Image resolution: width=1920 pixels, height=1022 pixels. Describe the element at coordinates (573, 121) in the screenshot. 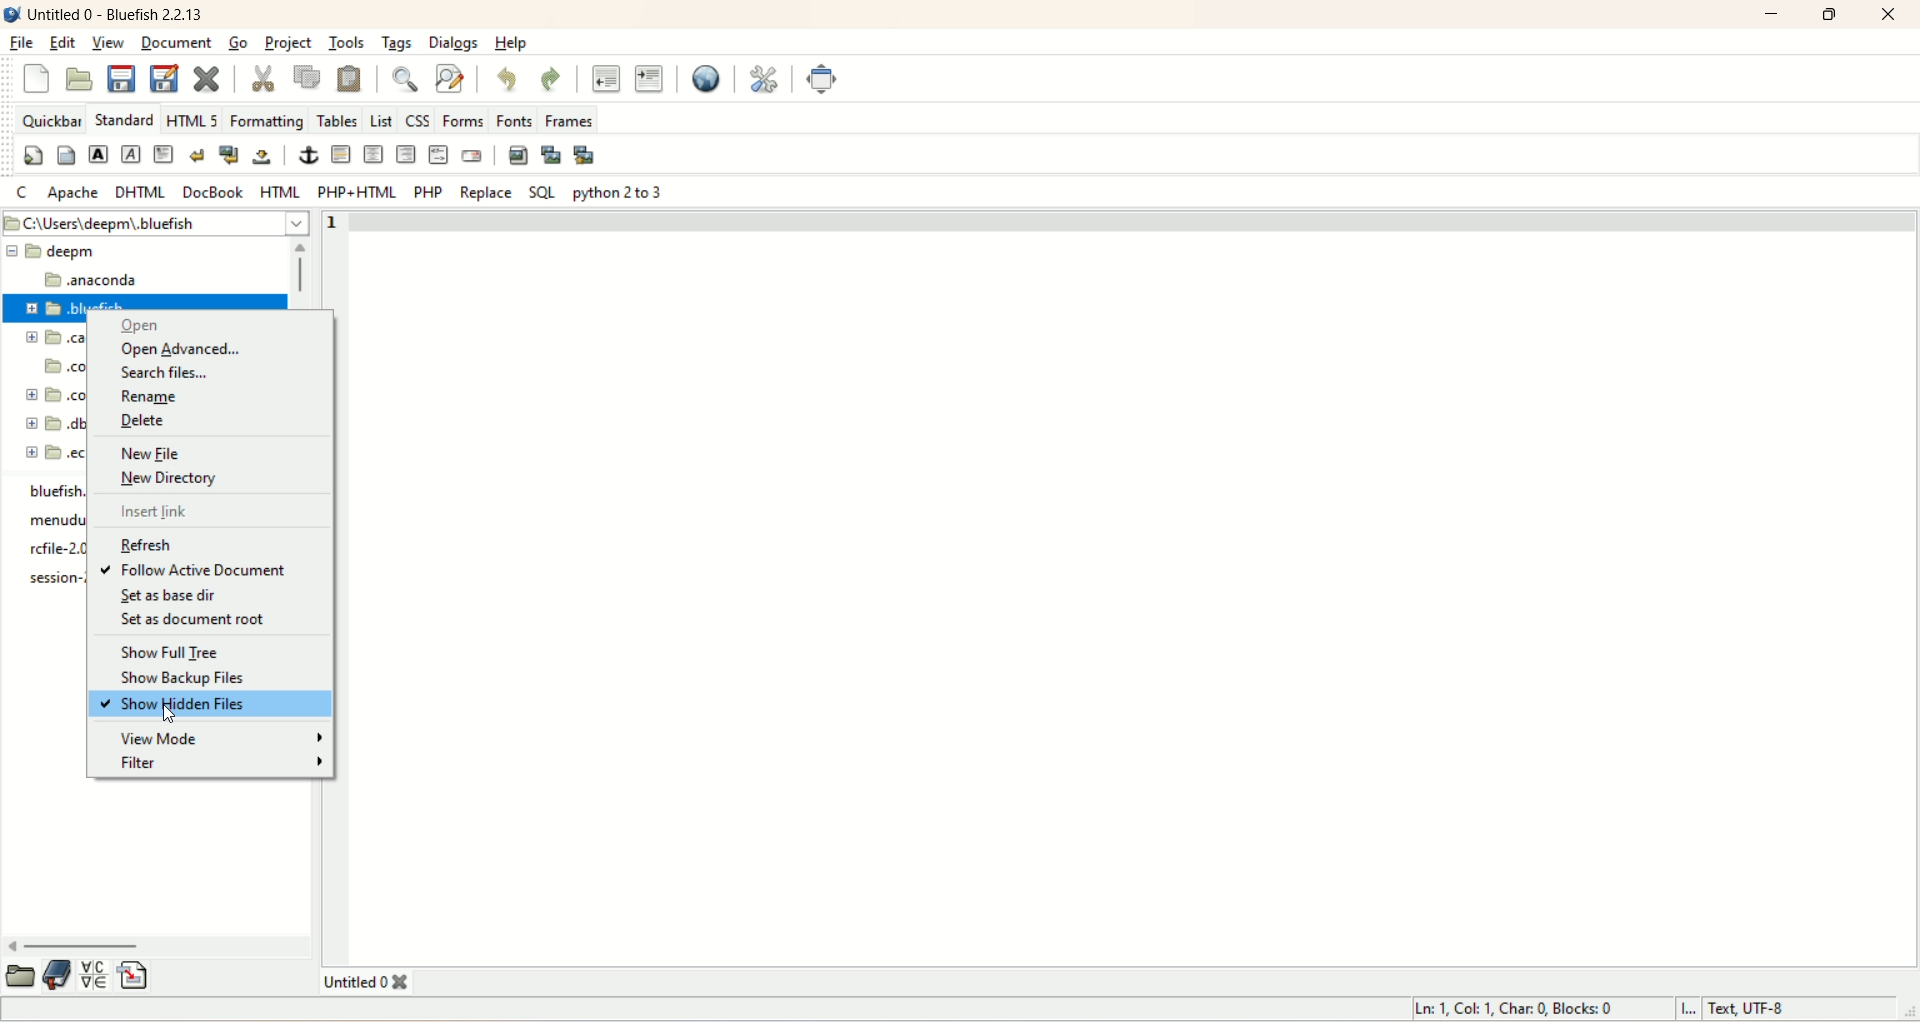

I see `frames` at that location.